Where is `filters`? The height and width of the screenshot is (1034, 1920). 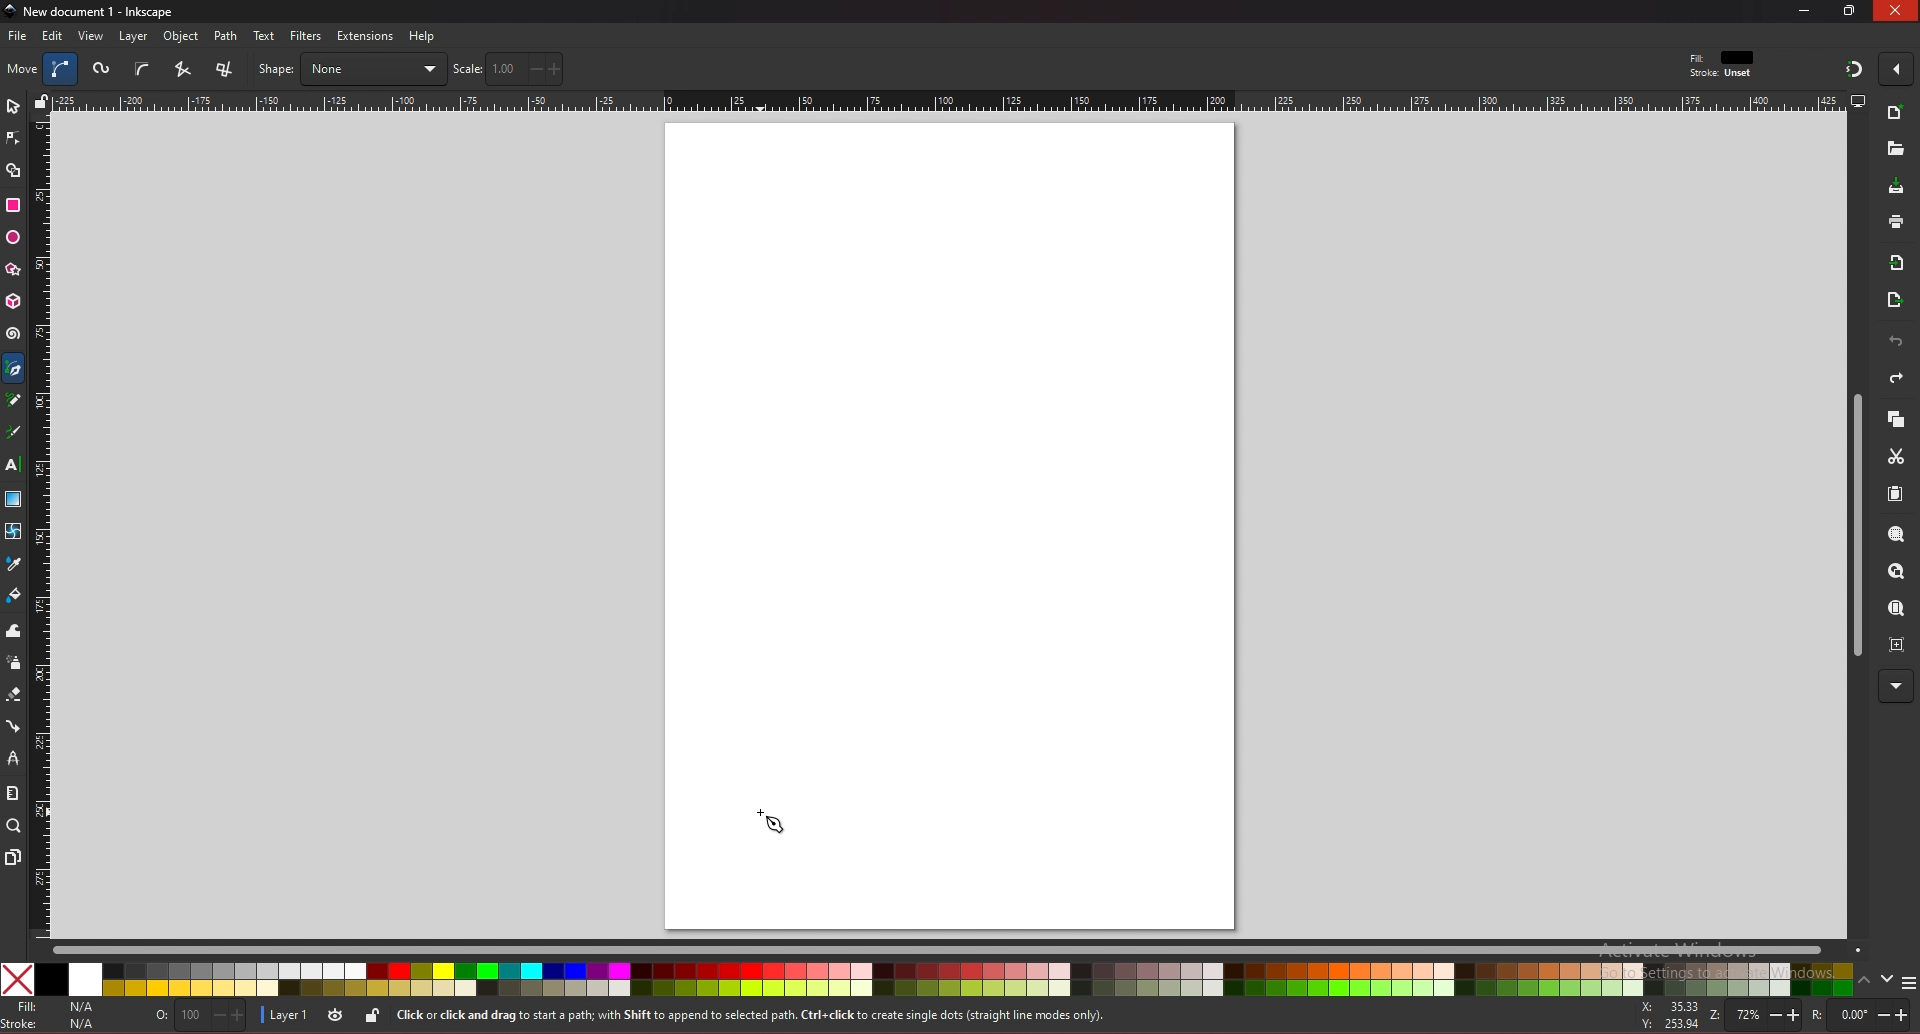 filters is located at coordinates (307, 36).